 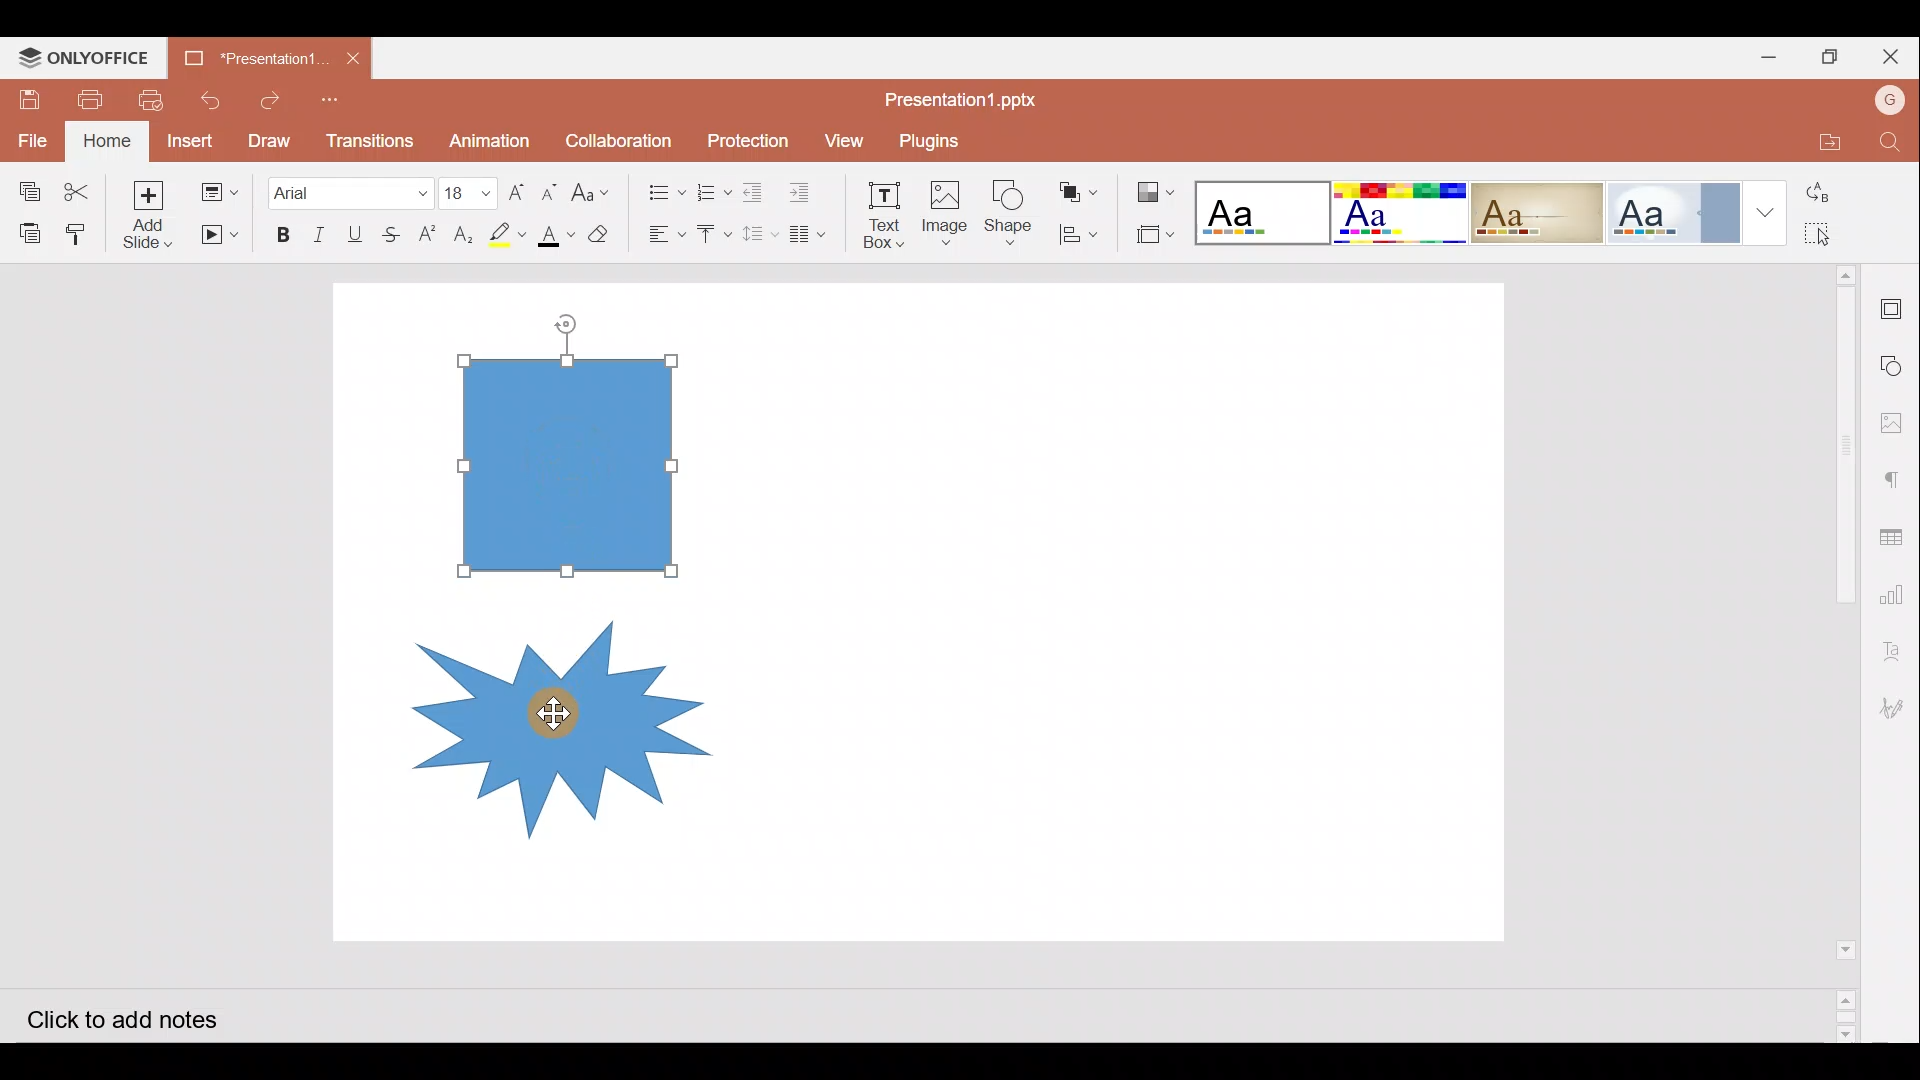 What do you see at coordinates (490, 135) in the screenshot?
I see `Animation` at bounding box center [490, 135].